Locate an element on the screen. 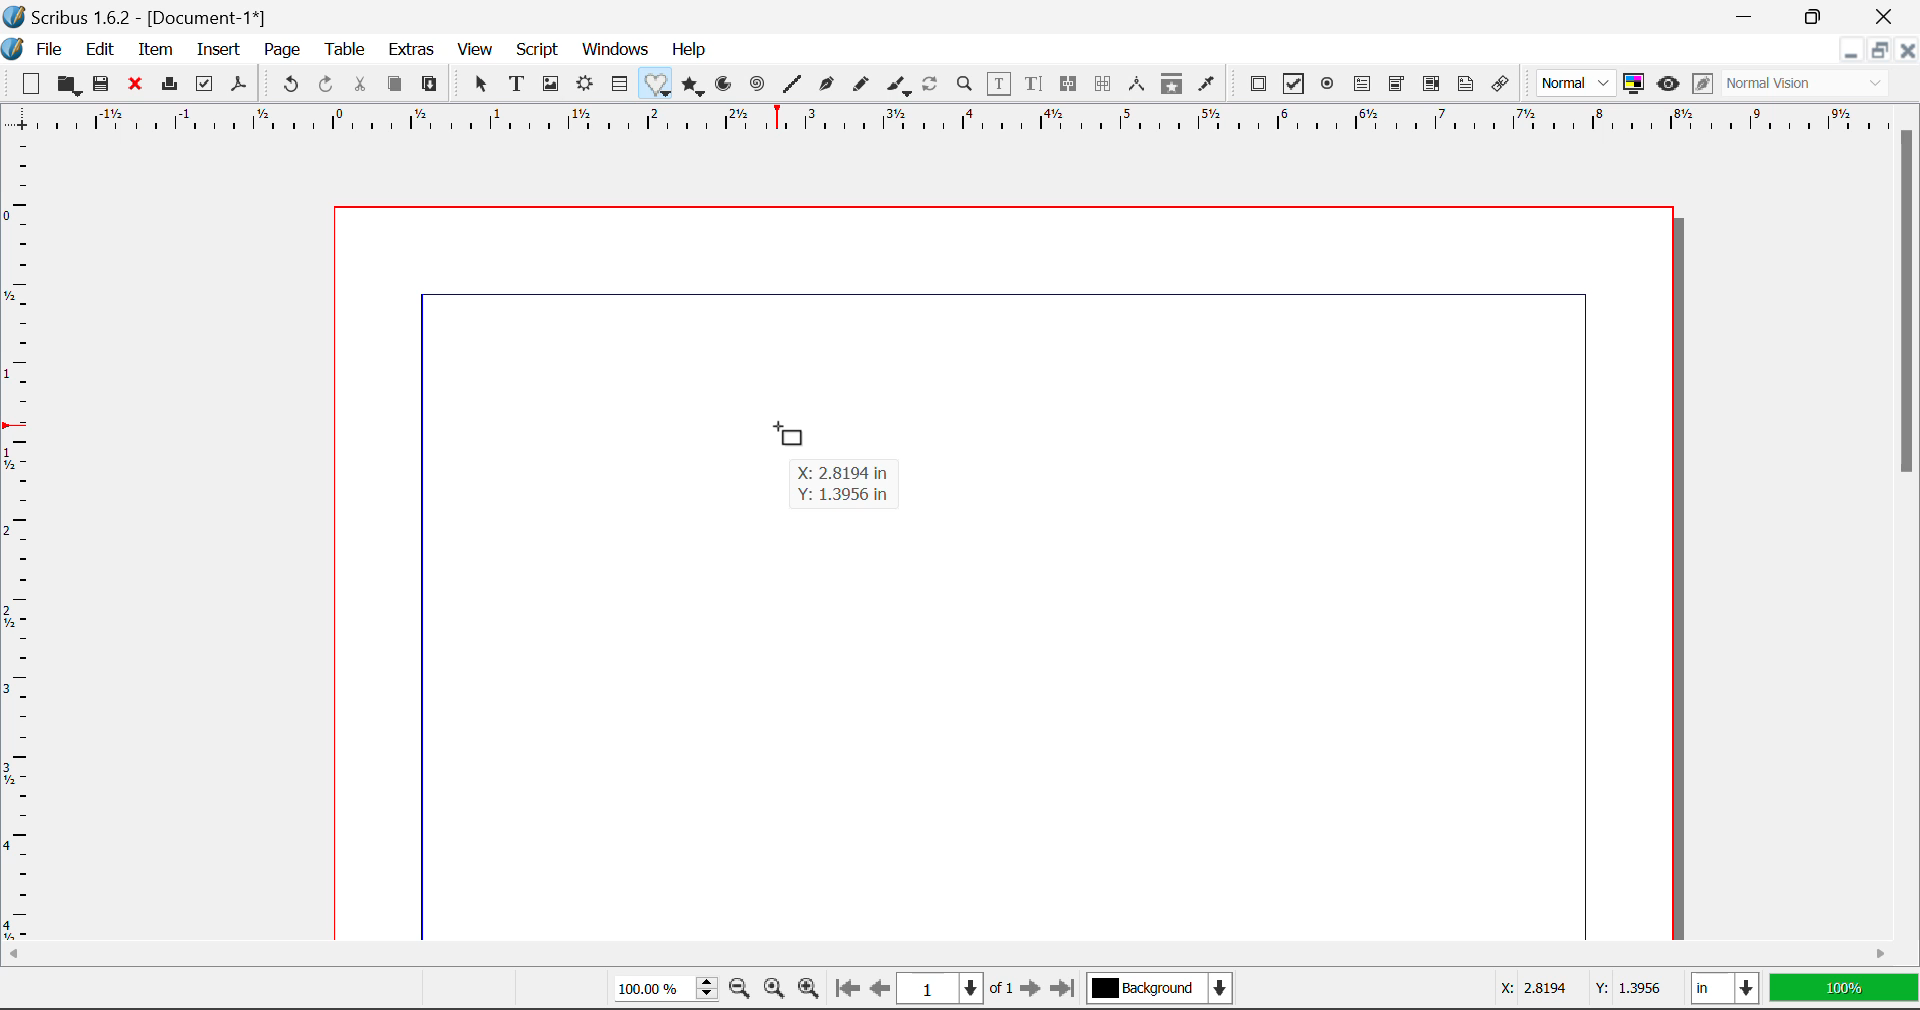 This screenshot has width=1920, height=1010. Visual Appearance Display is located at coordinates (1808, 85).